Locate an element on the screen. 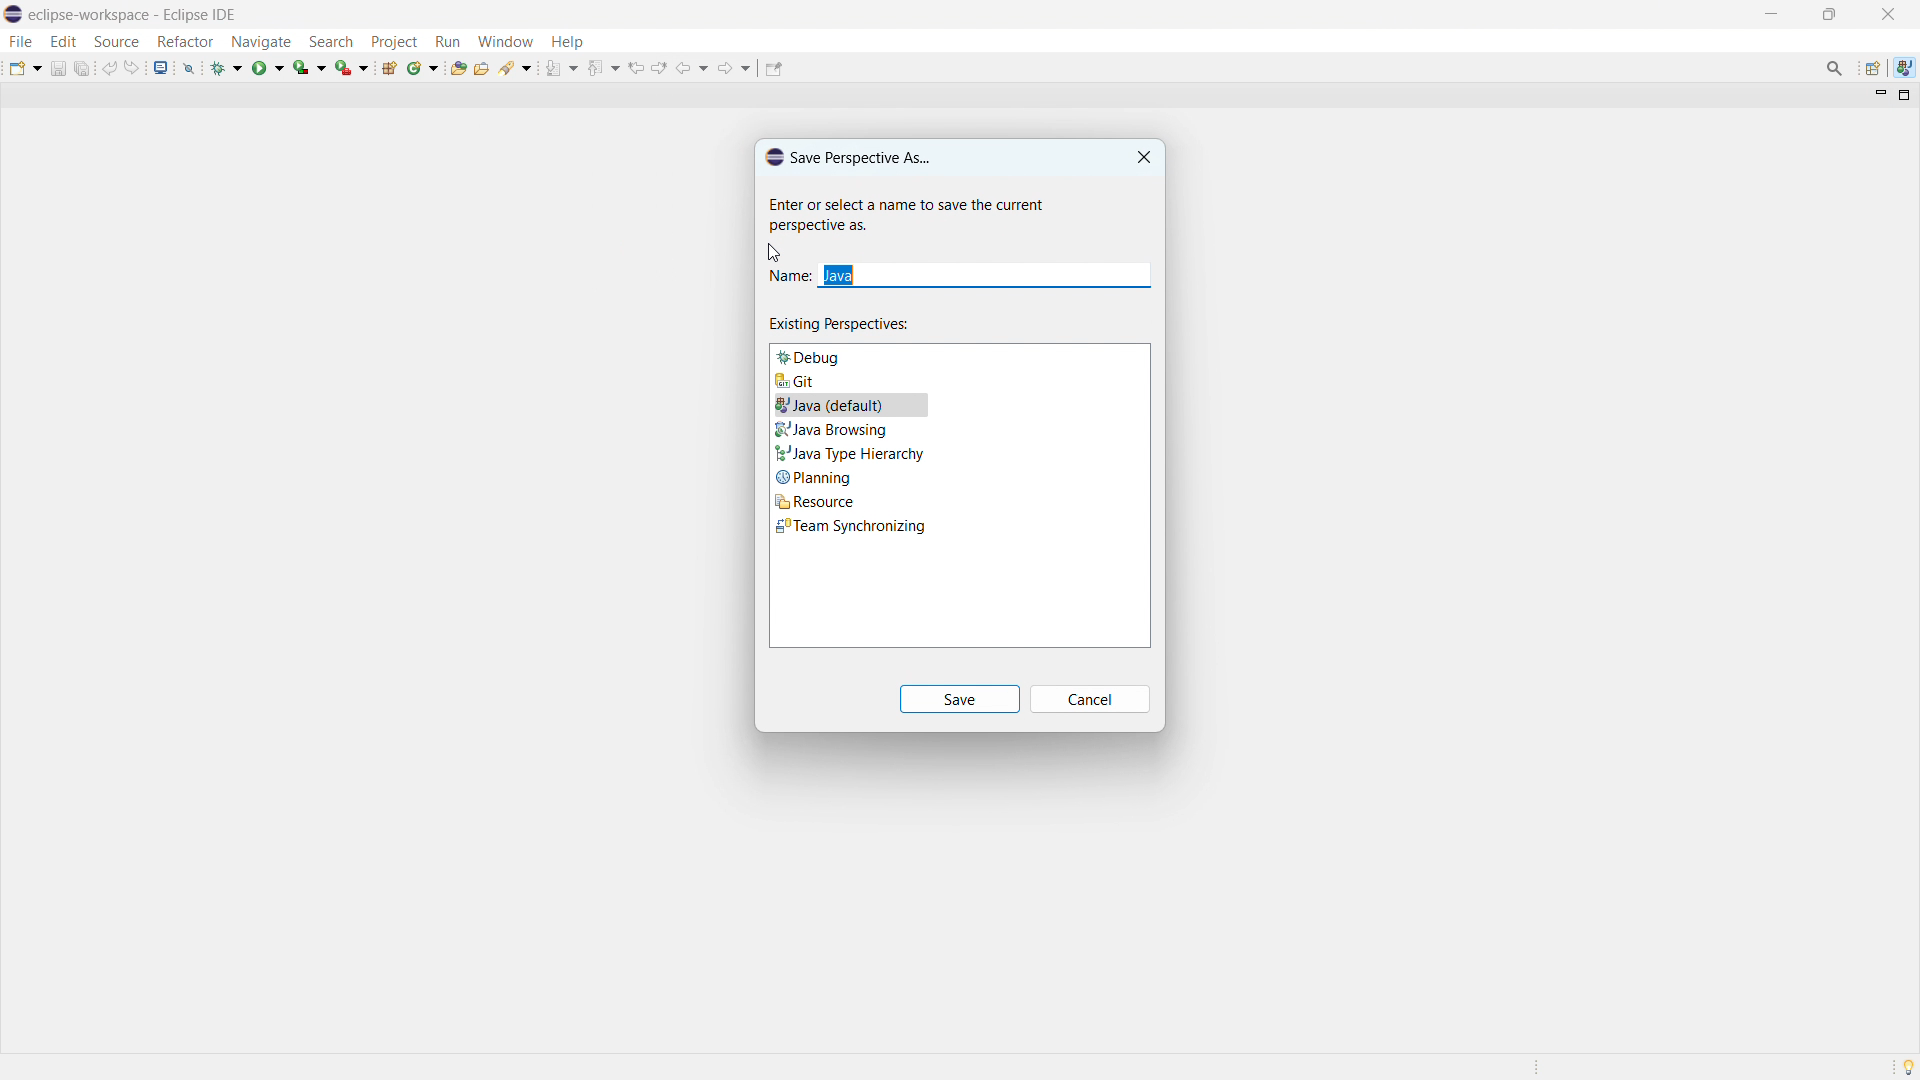 The height and width of the screenshot is (1080, 1920). file is located at coordinates (22, 42).